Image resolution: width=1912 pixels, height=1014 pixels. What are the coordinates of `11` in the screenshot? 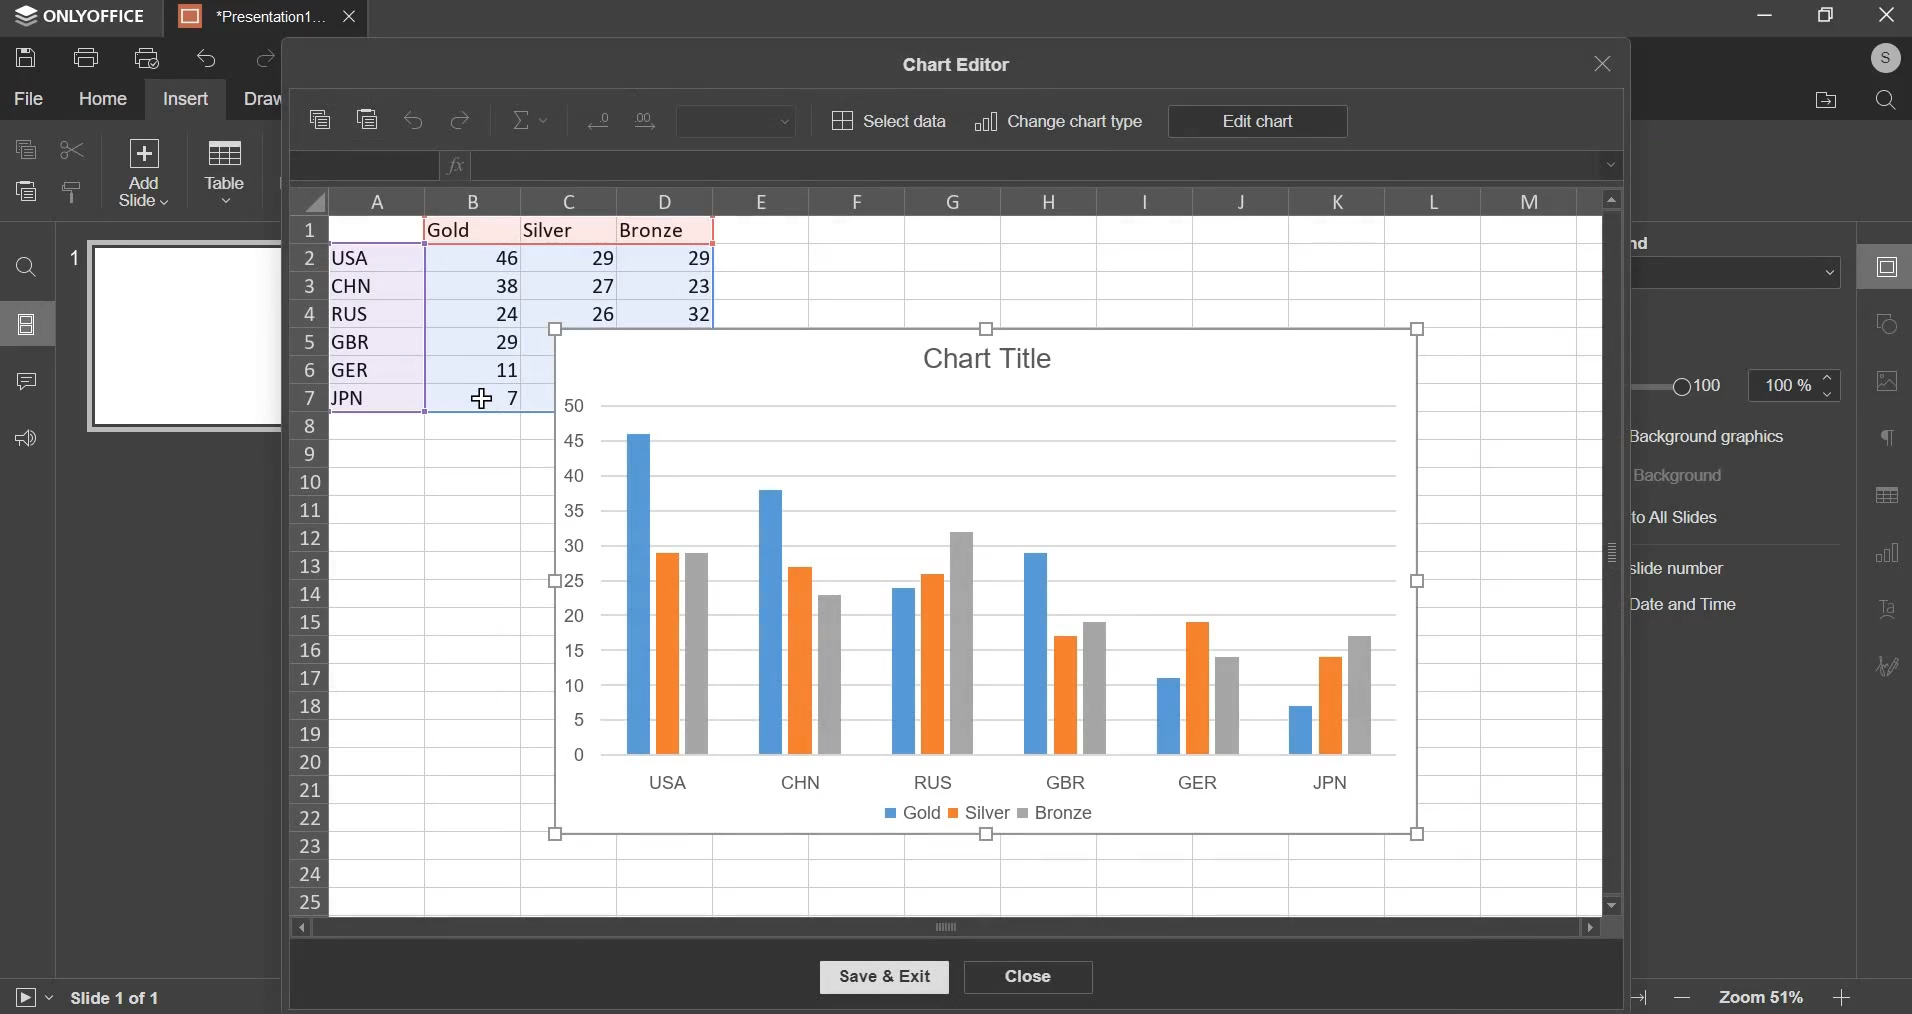 It's located at (476, 372).